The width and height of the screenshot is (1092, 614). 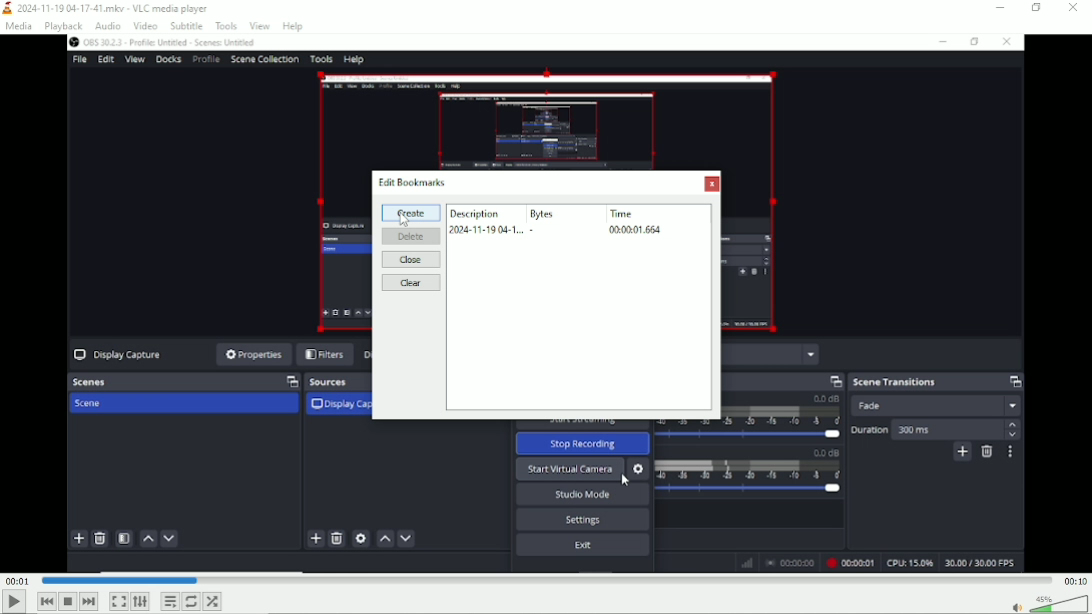 What do you see at coordinates (405, 220) in the screenshot?
I see `Cursor` at bounding box center [405, 220].